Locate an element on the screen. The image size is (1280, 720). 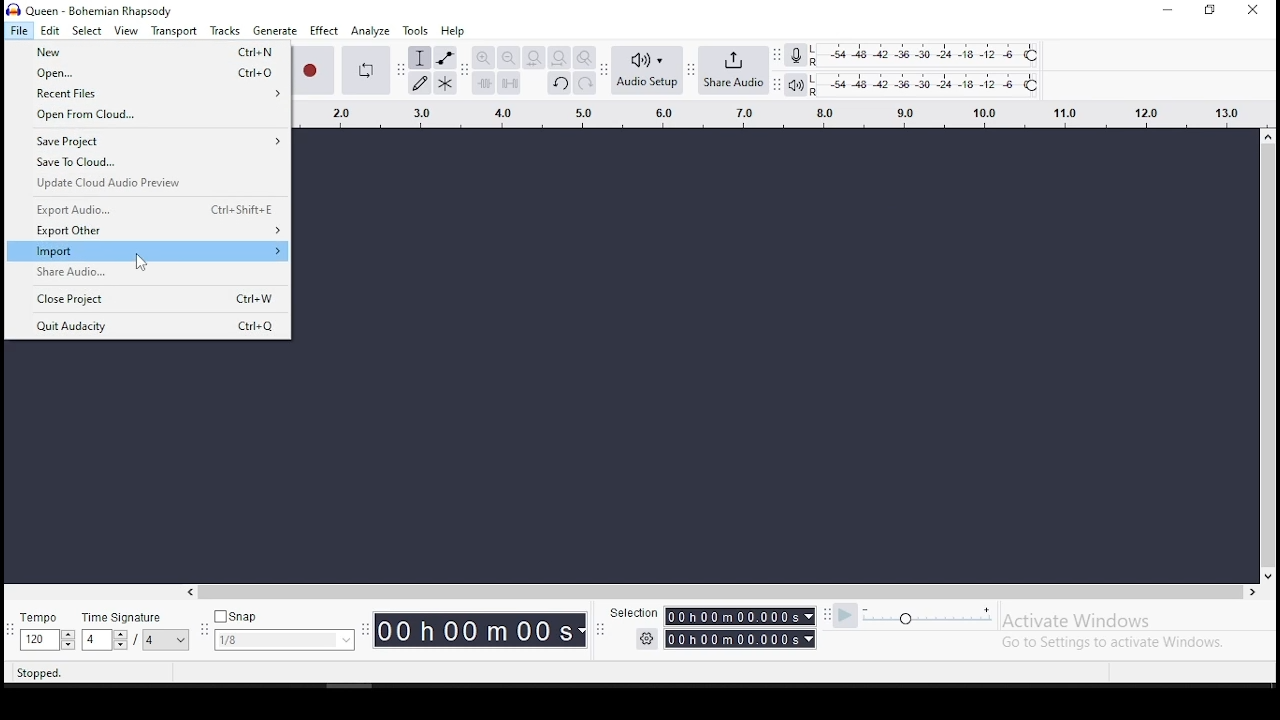
help is located at coordinates (451, 31).